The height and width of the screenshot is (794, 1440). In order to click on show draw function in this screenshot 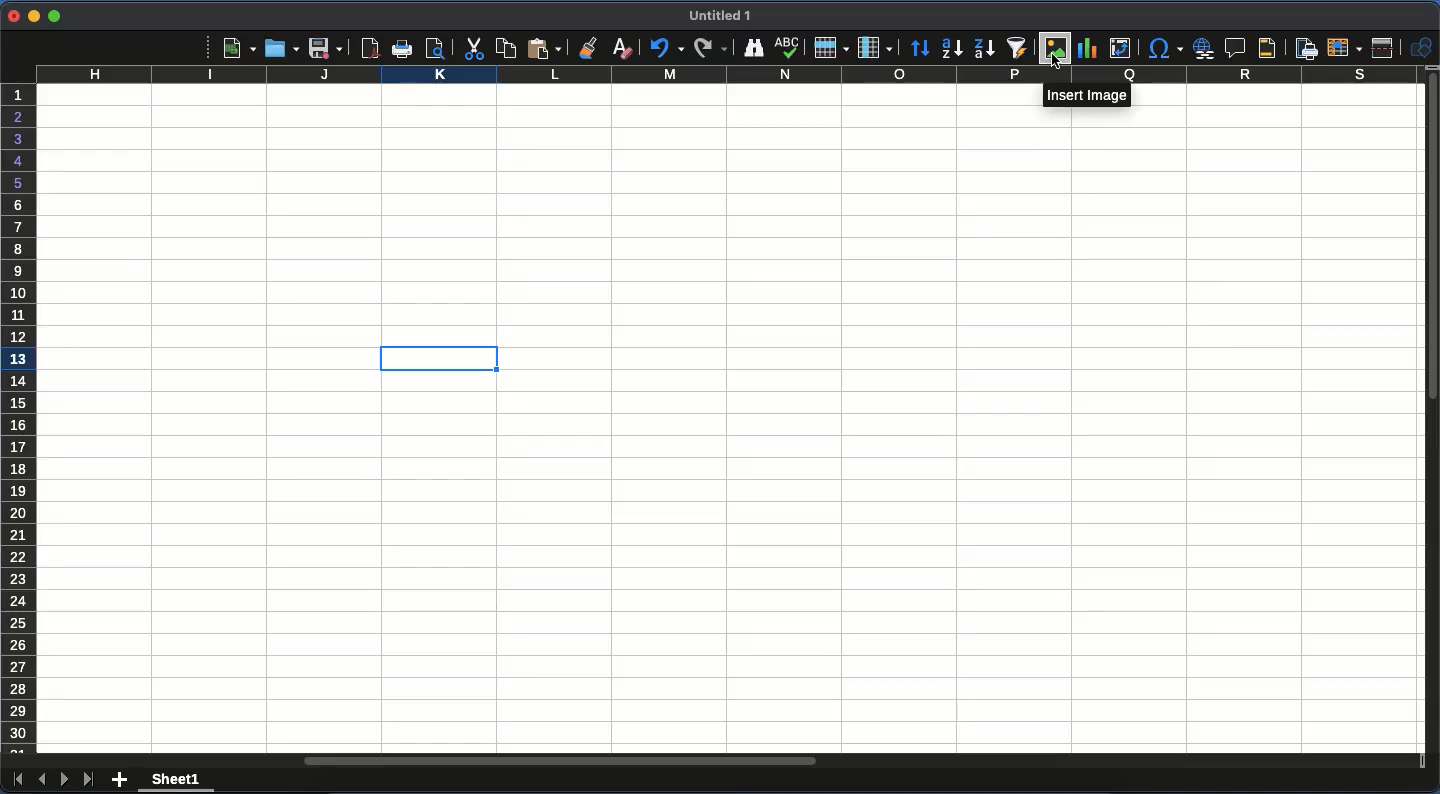, I will do `click(1421, 47)`.